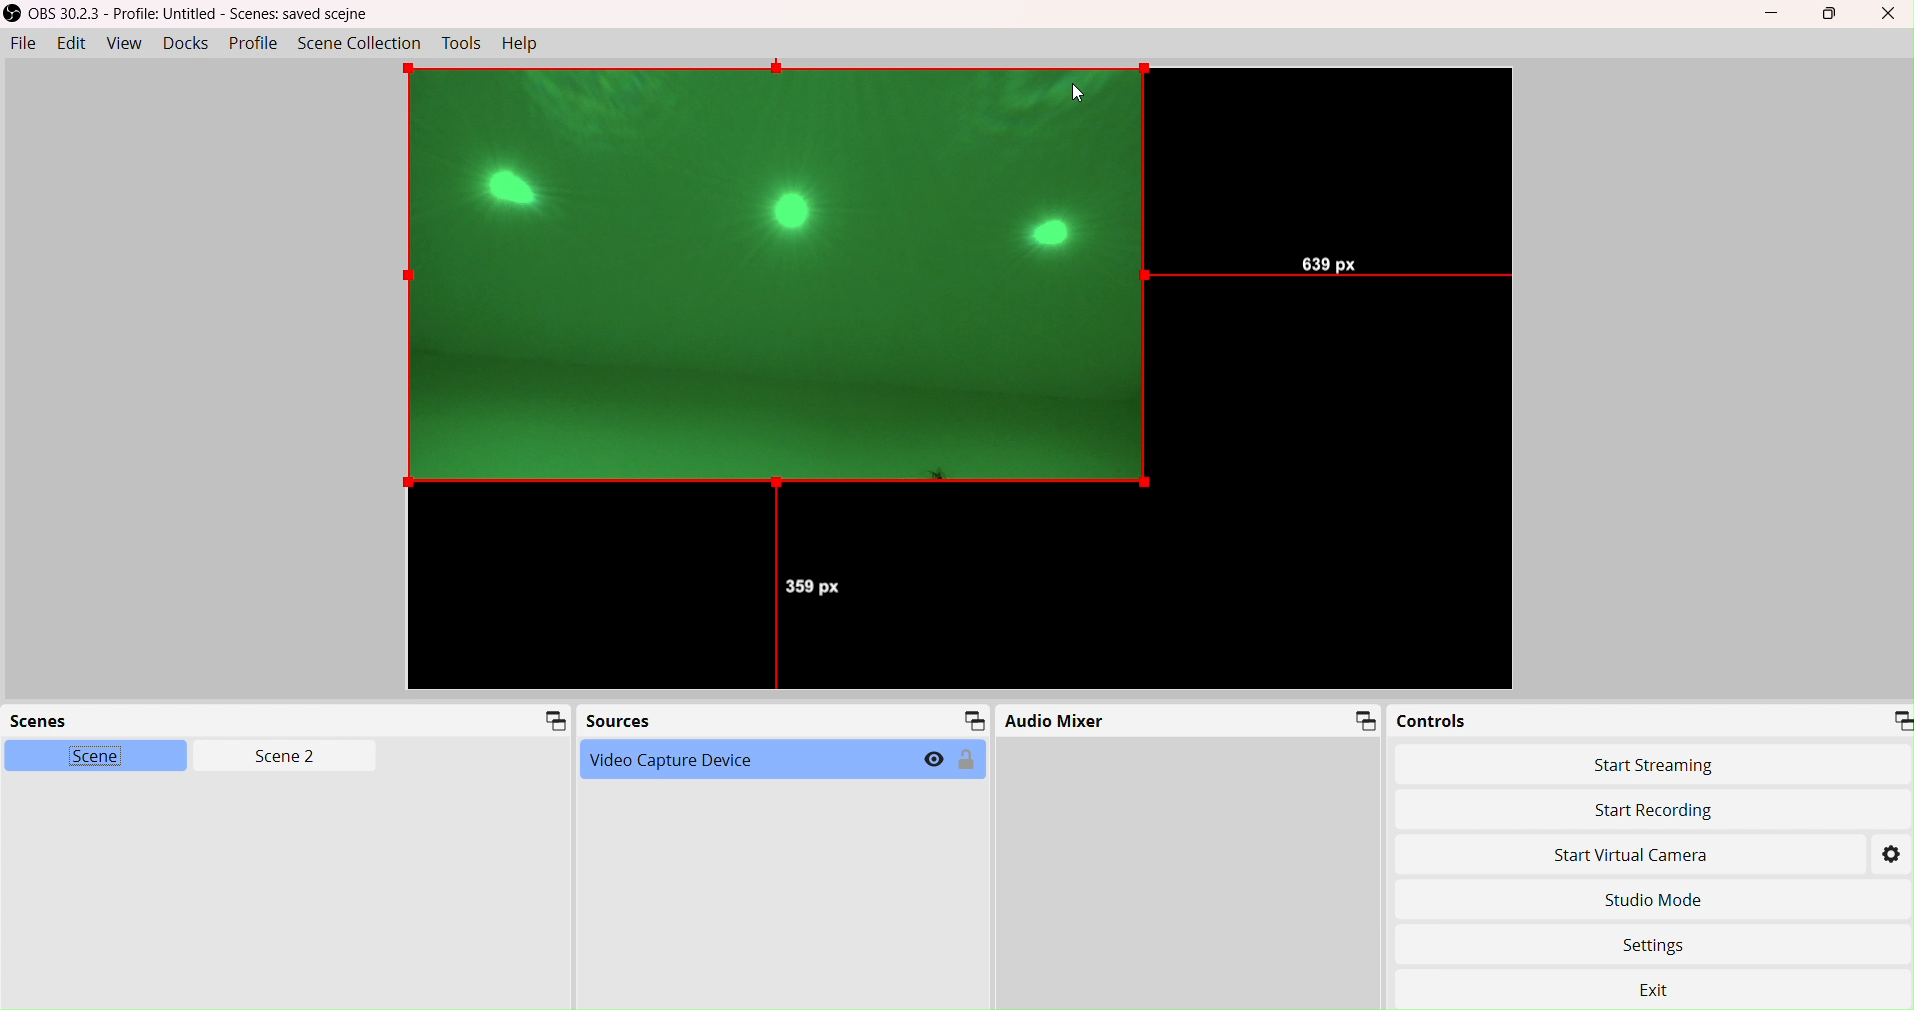 The height and width of the screenshot is (1010, 1914). What do you see at coordinates (1888, 13) in the screenshot?
I see `Close` at bounding box center [1888, 13].